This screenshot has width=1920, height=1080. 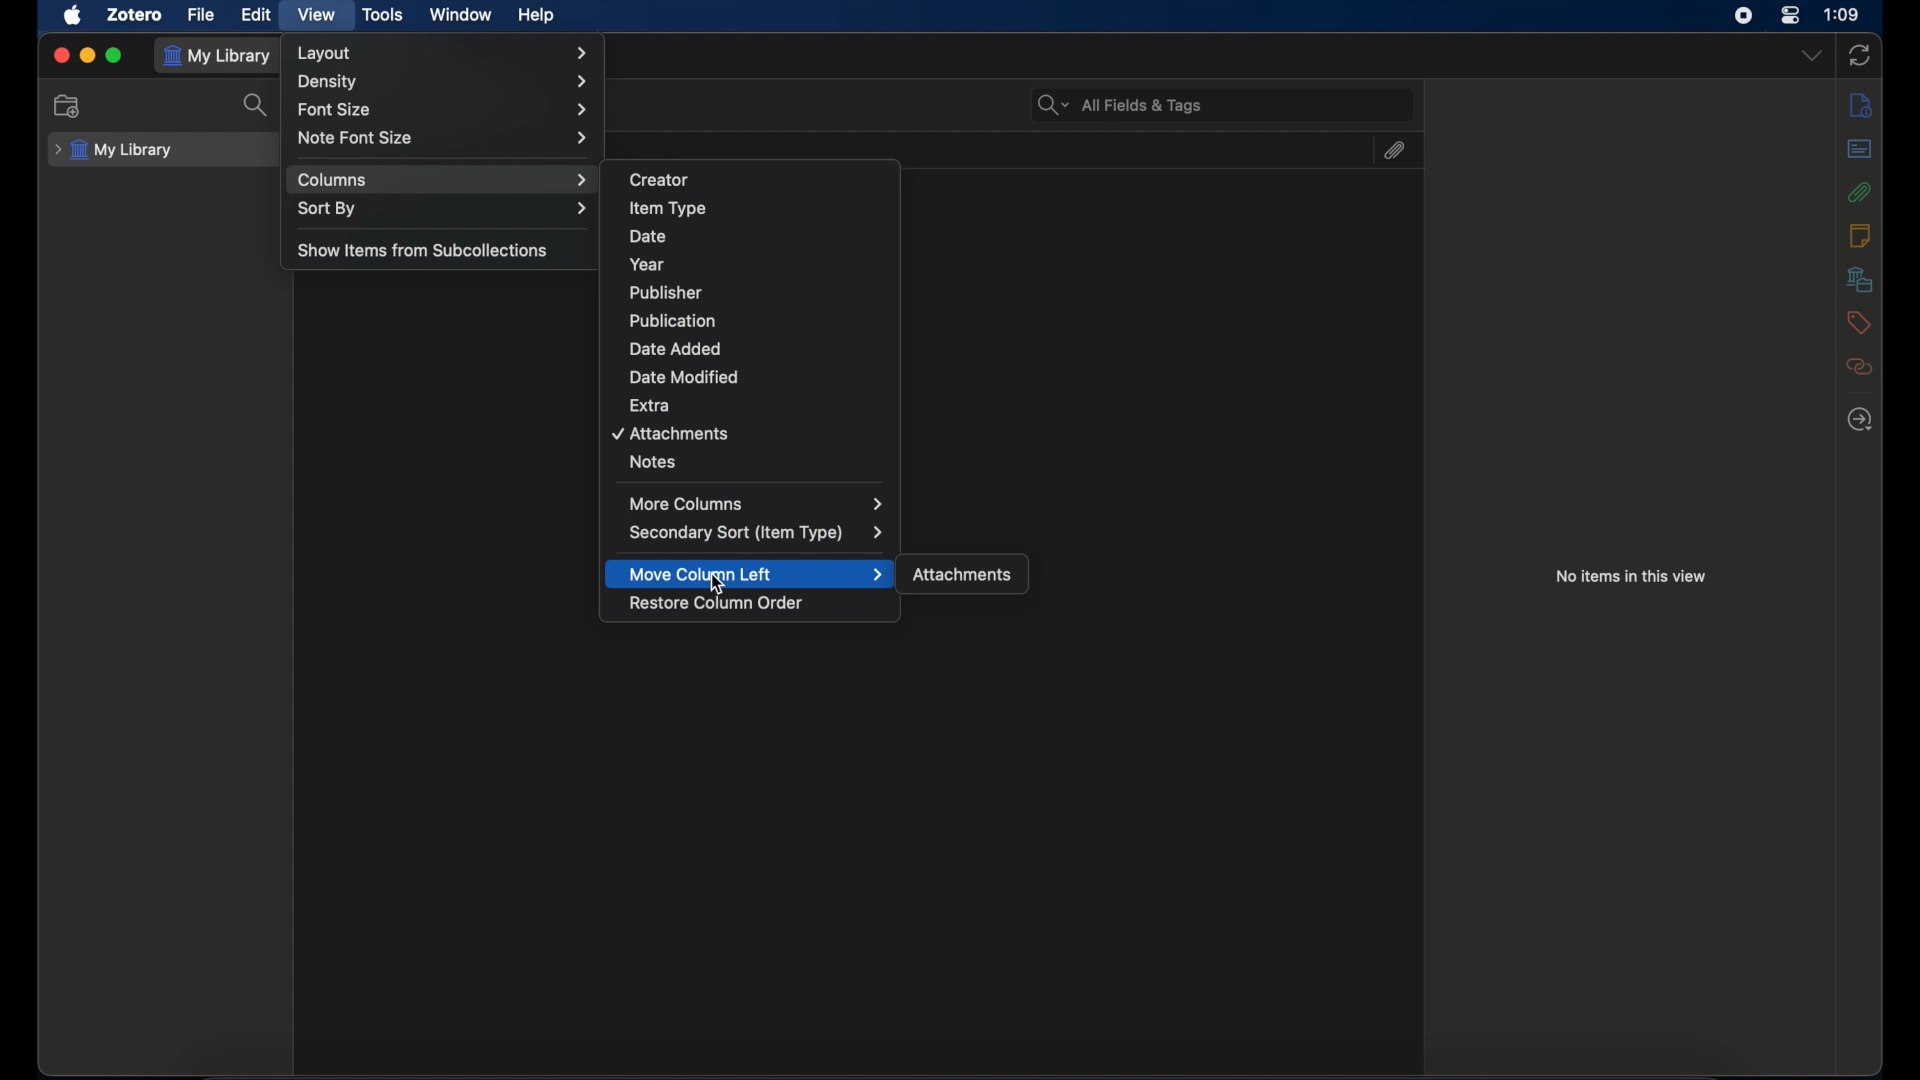 I want to click on font size, so click(x=444, y=111).